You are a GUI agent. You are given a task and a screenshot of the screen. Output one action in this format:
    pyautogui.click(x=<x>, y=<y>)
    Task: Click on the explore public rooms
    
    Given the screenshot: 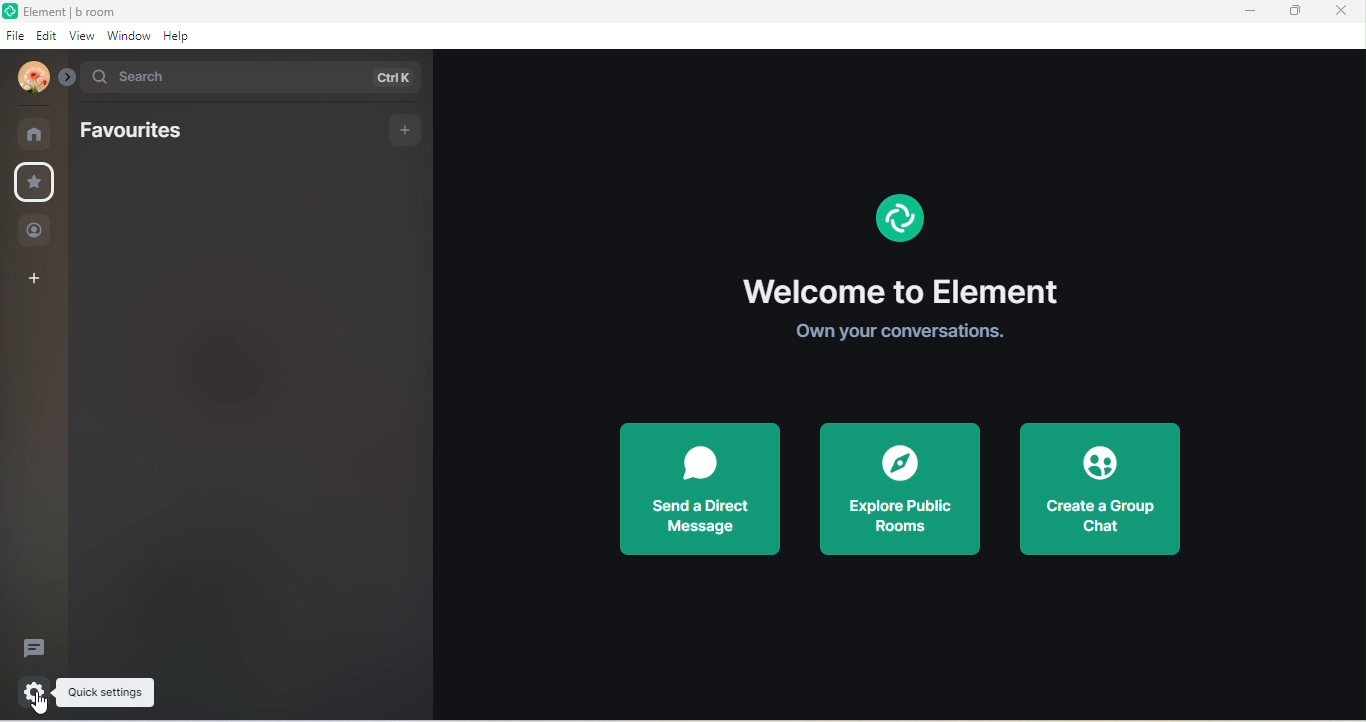 What is the action you would take?
    pyautogui.click(x=901, y=487)
    